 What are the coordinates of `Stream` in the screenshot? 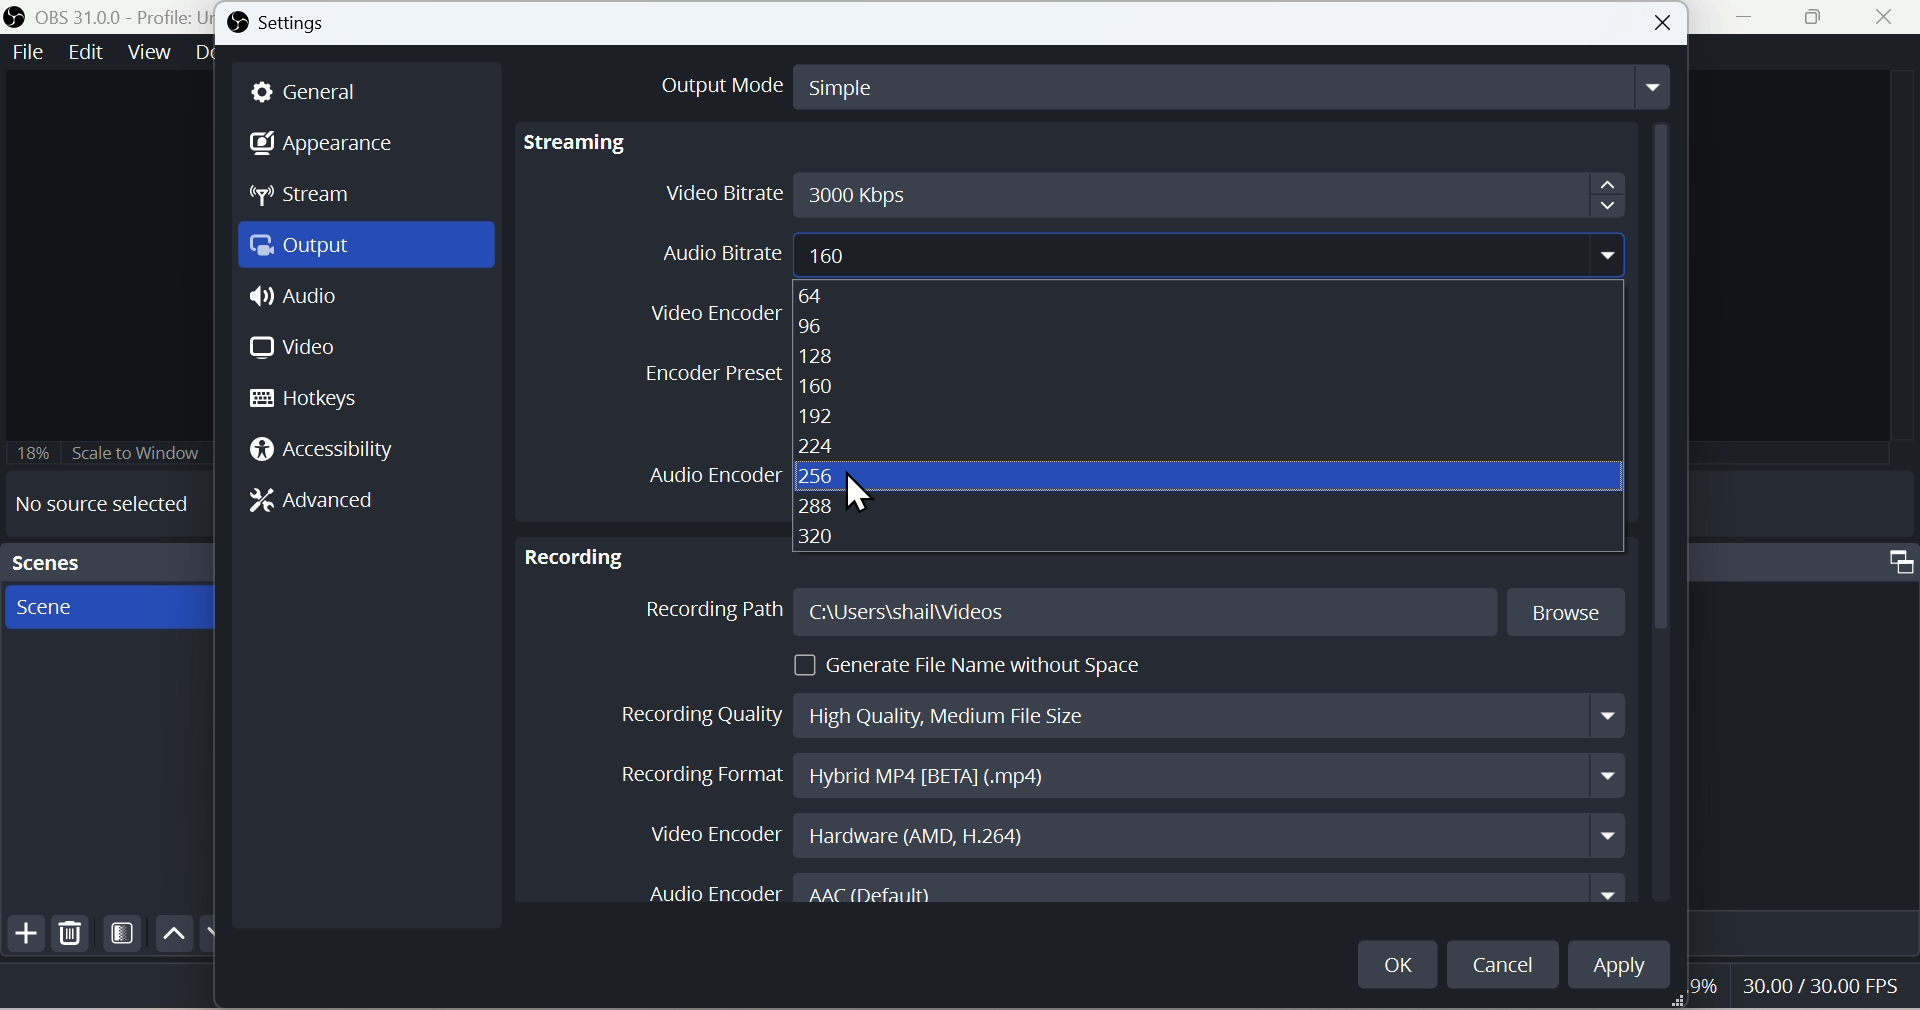 It's located at (318, 200).